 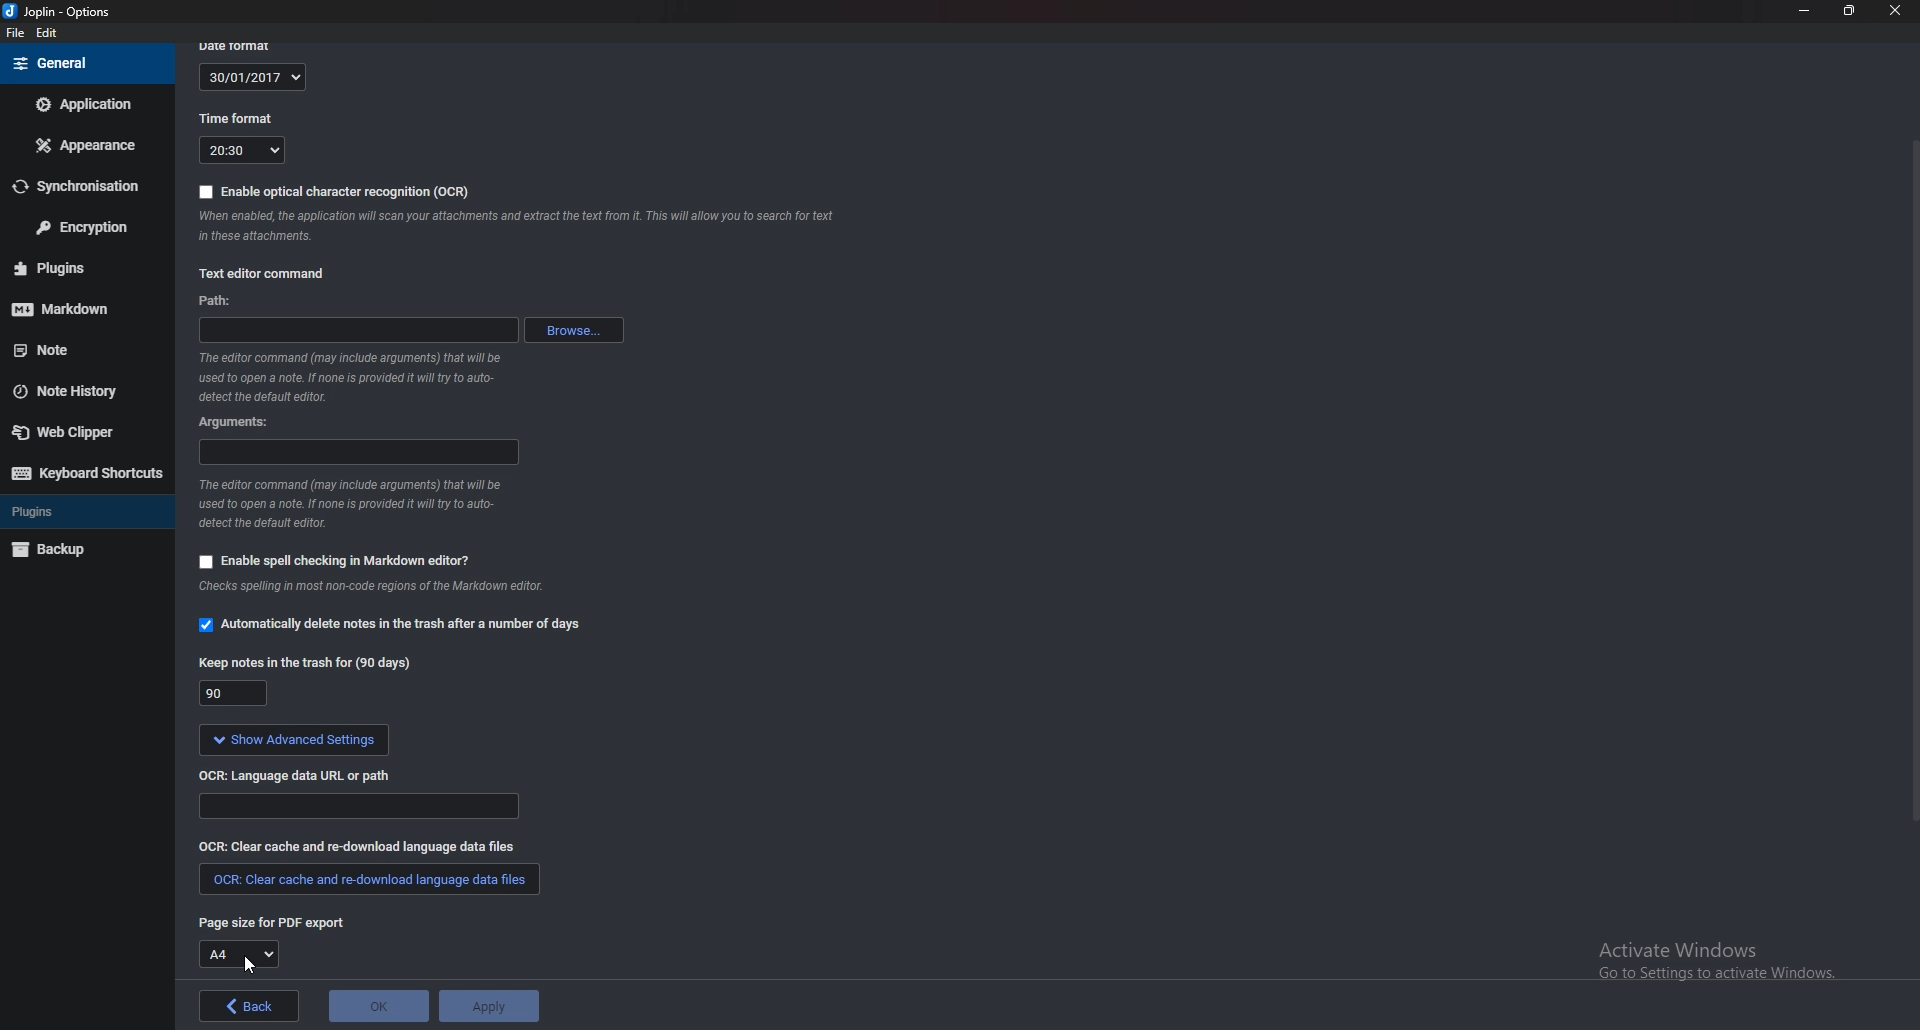 What do you see at coordinates (1804, 13) in the screenshot?
I see `minimize` at bounding box center [1804, 13].